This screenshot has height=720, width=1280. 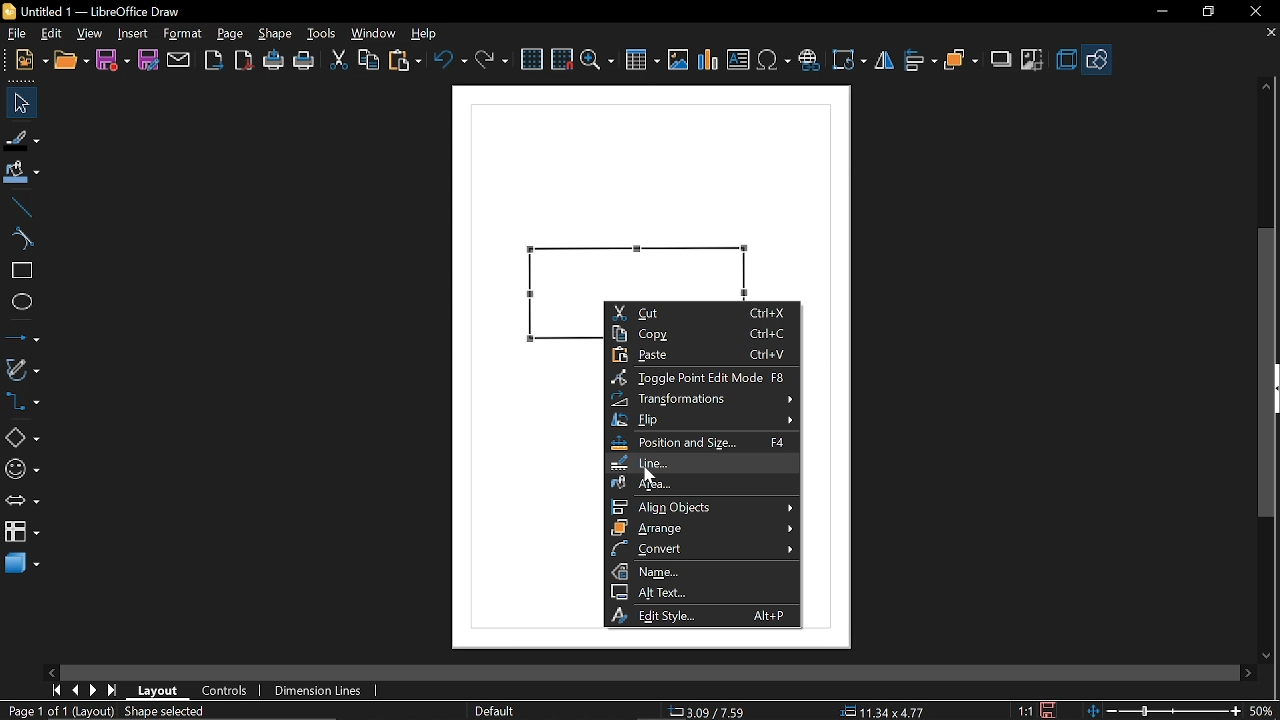 What do you see at coordinates (1001, 60) in the screenshot?
I see `shadow` at bounding box center [1001, 60].